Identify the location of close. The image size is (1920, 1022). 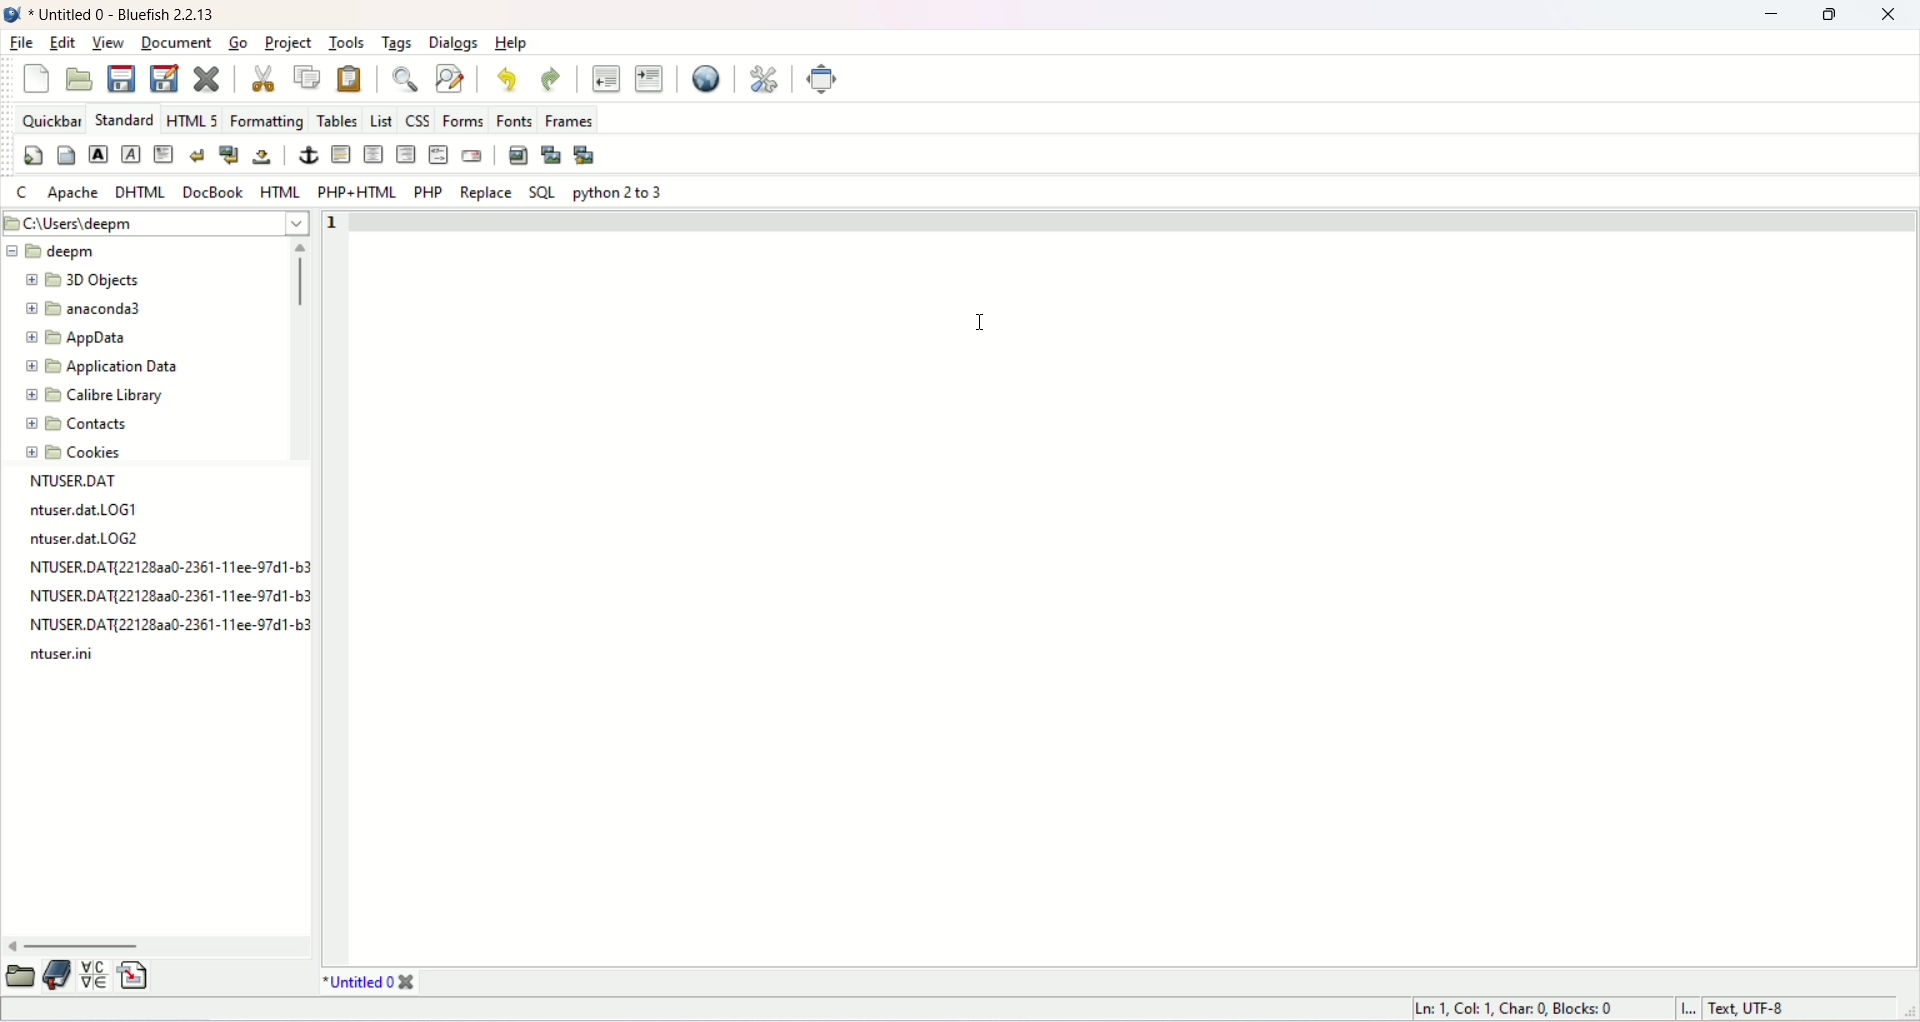
(1891, 19).